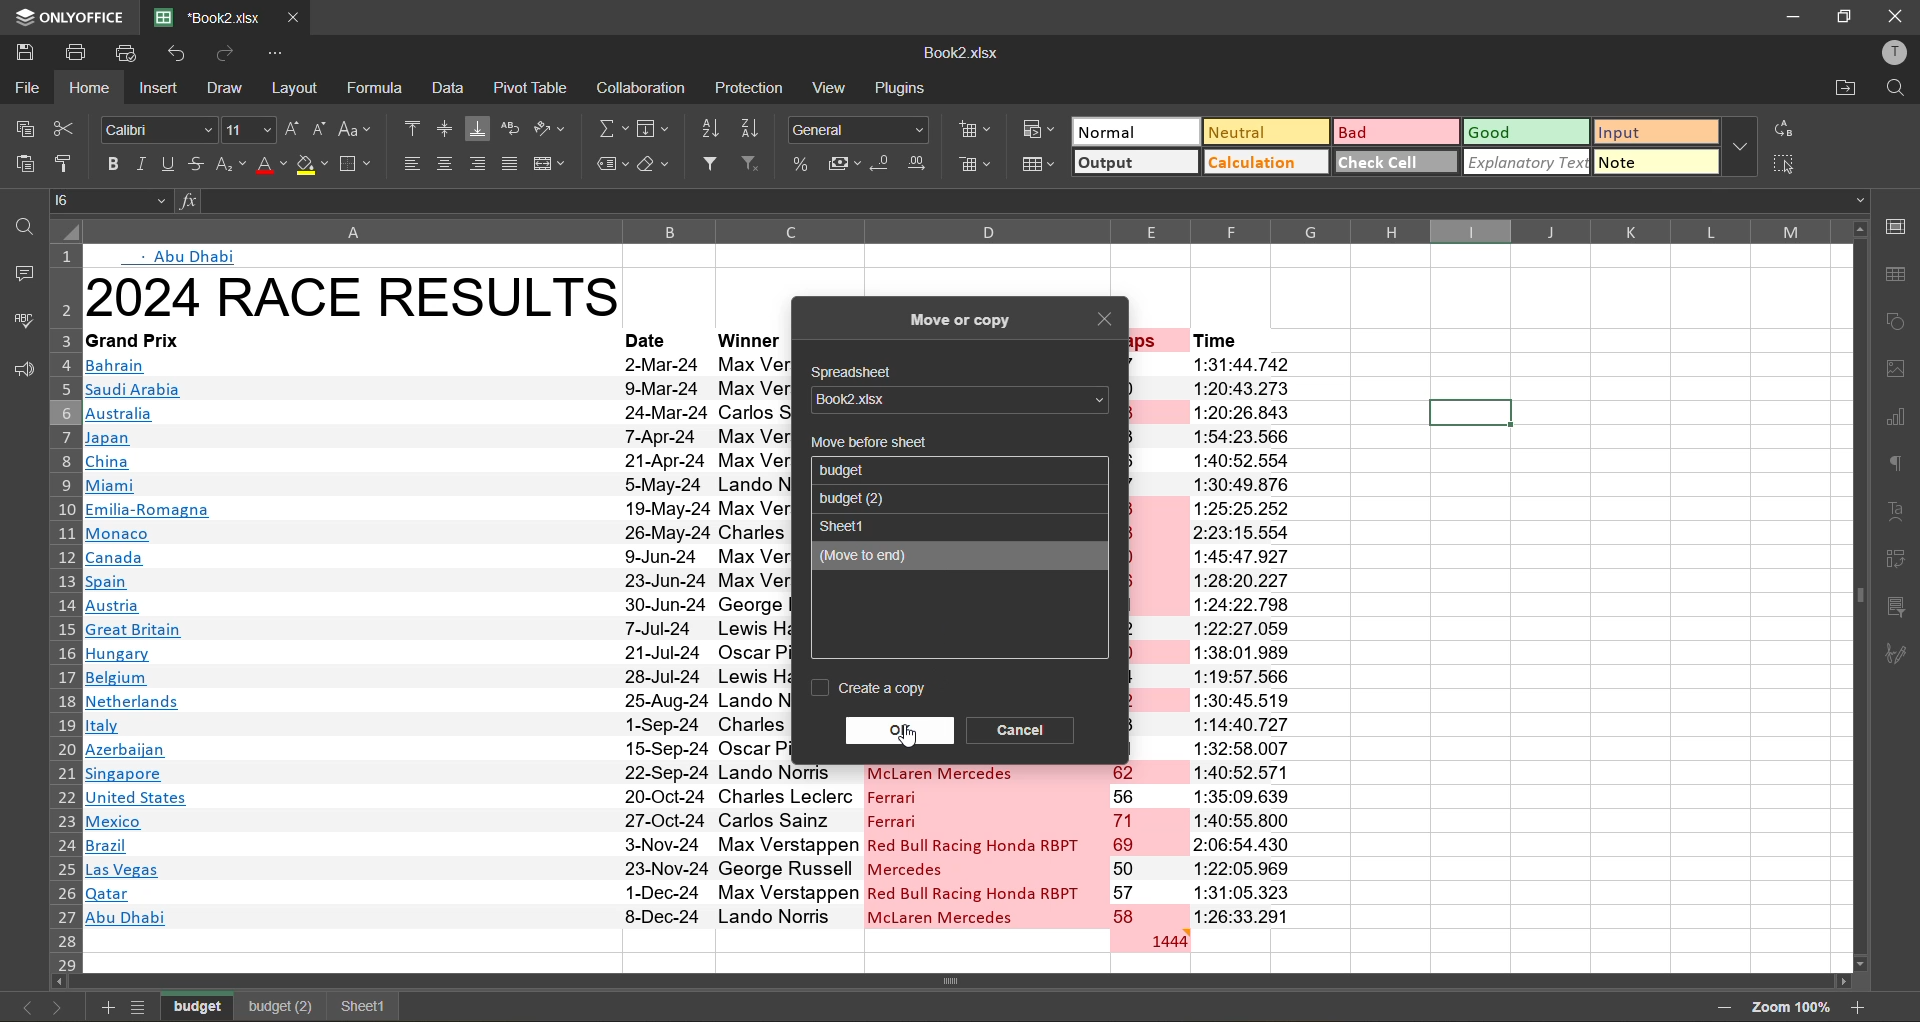 The image size is (1920, 1022). Describe the element at coordinates (1859, 1005) in the screenshot. I see `zoom in` at that location.